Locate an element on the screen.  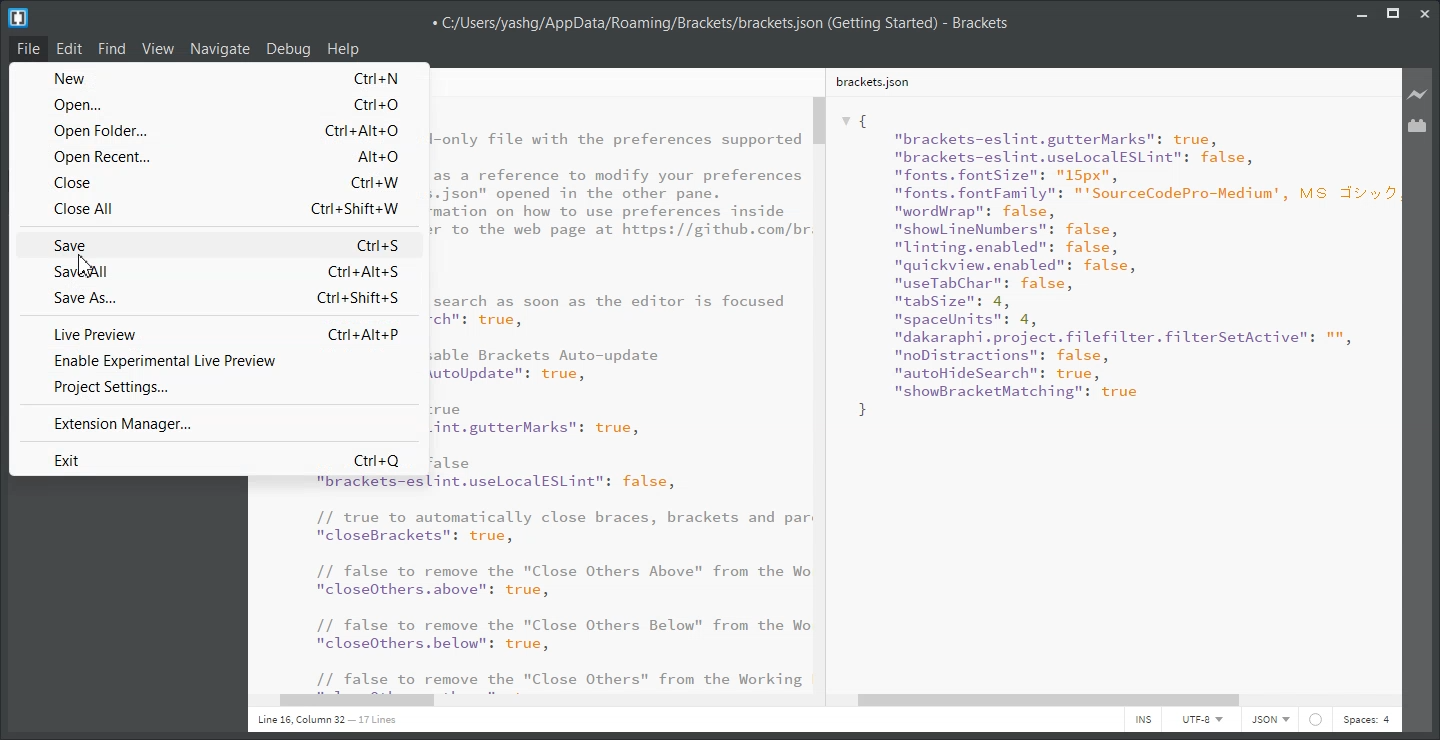
Debug is located at coordinates (289, 47).